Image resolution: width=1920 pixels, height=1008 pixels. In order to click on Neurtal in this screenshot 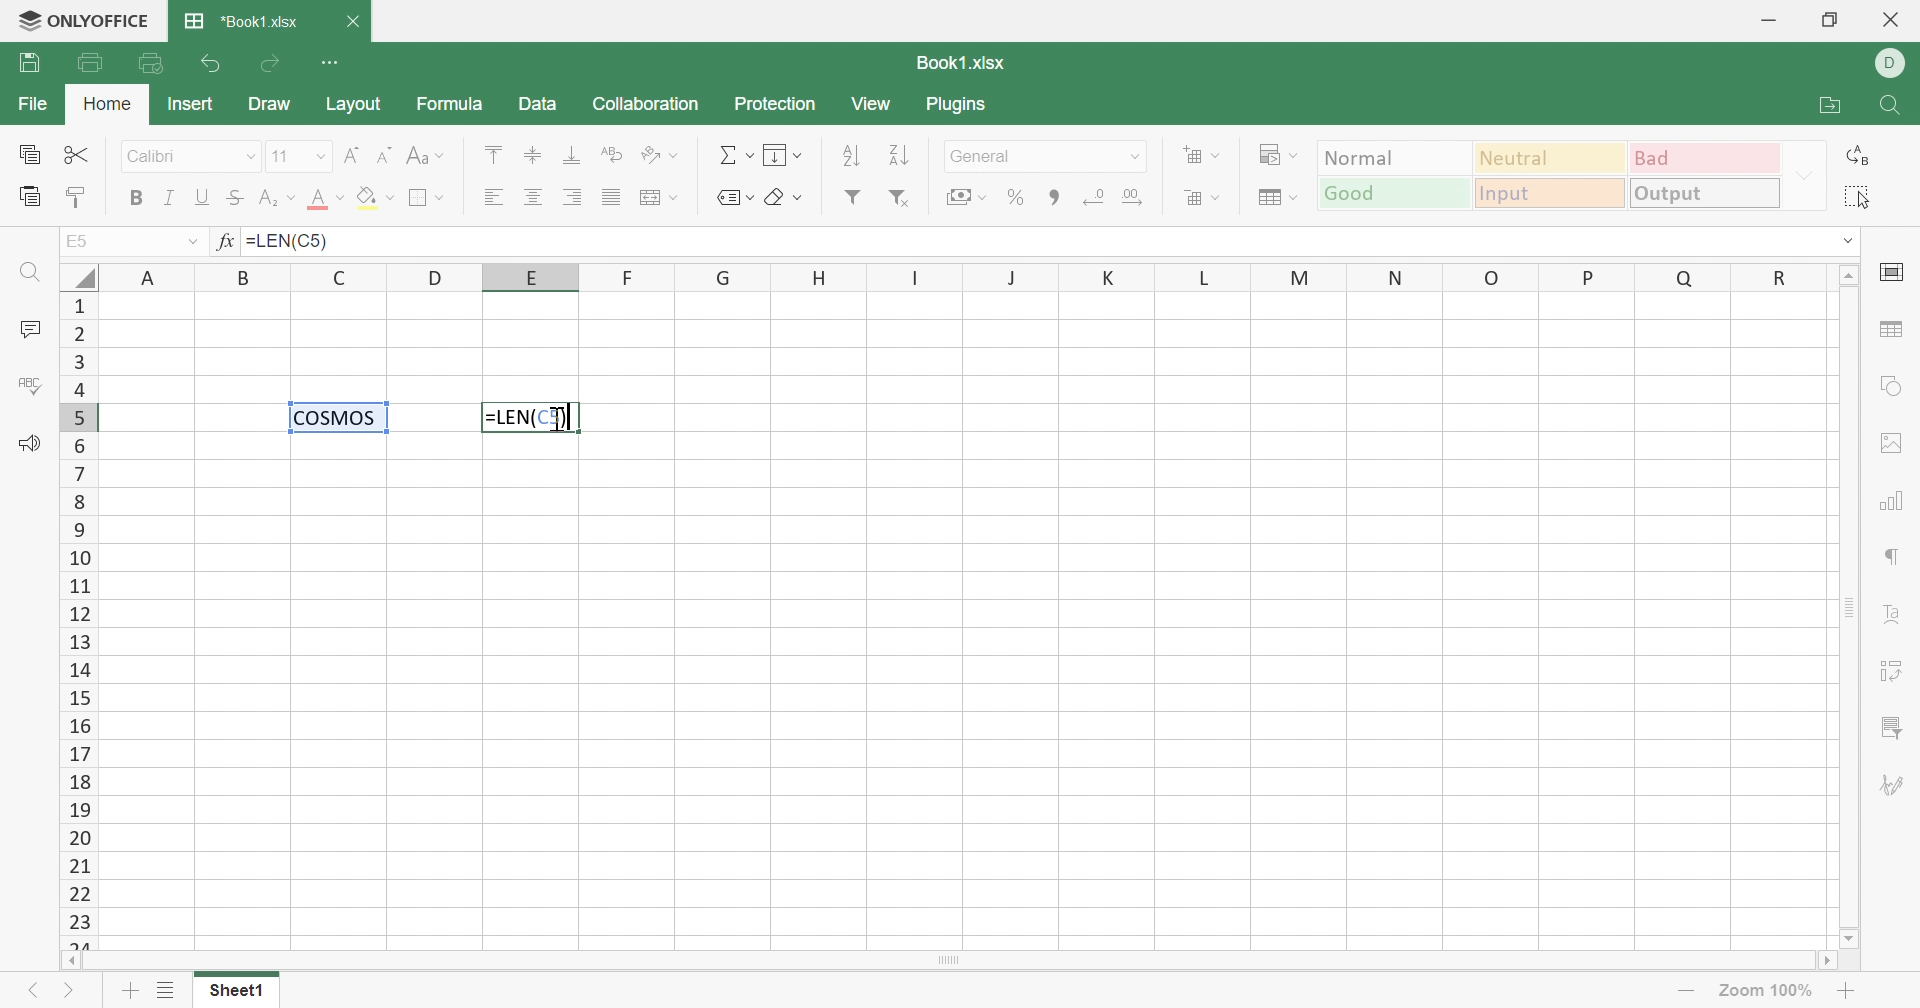, I will do `click(1552, 160)`.